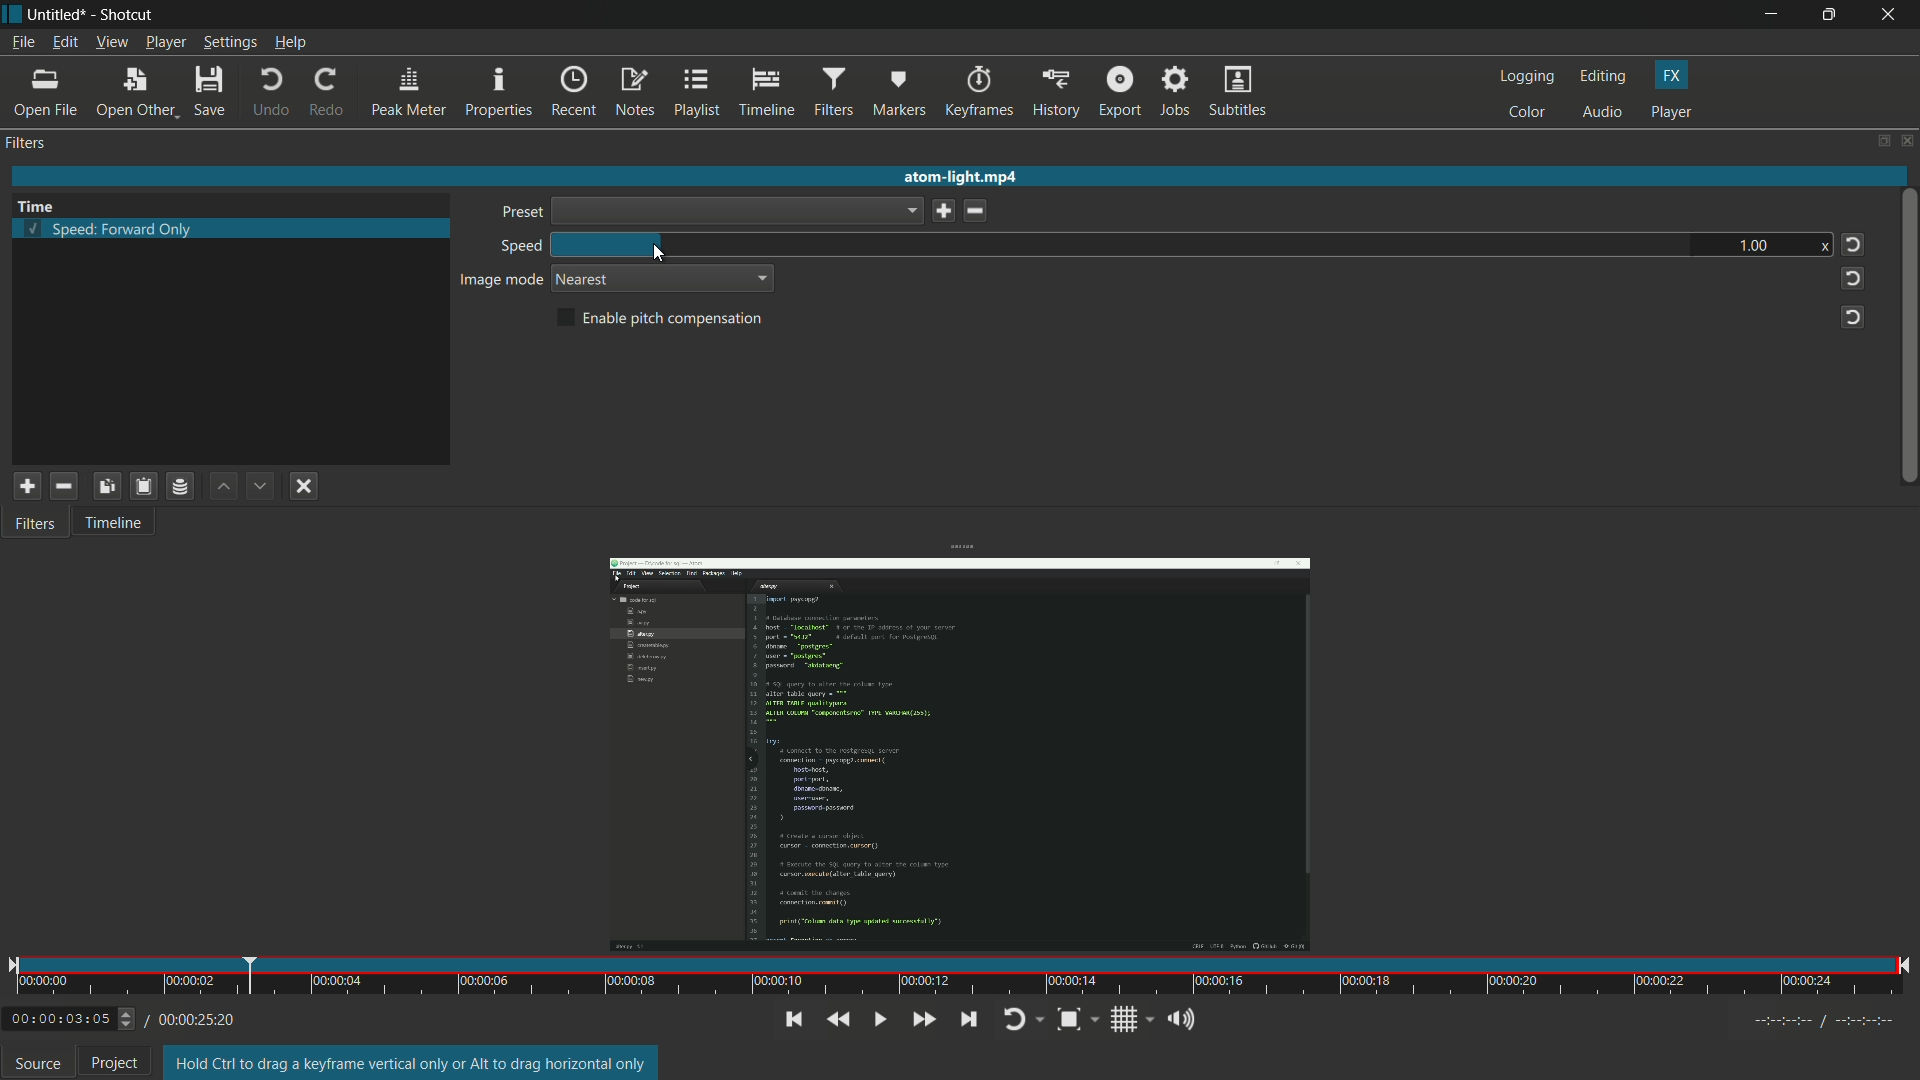  Describe the element at coordinates (134, 93) in the screenshot. I see `open other` at that location.